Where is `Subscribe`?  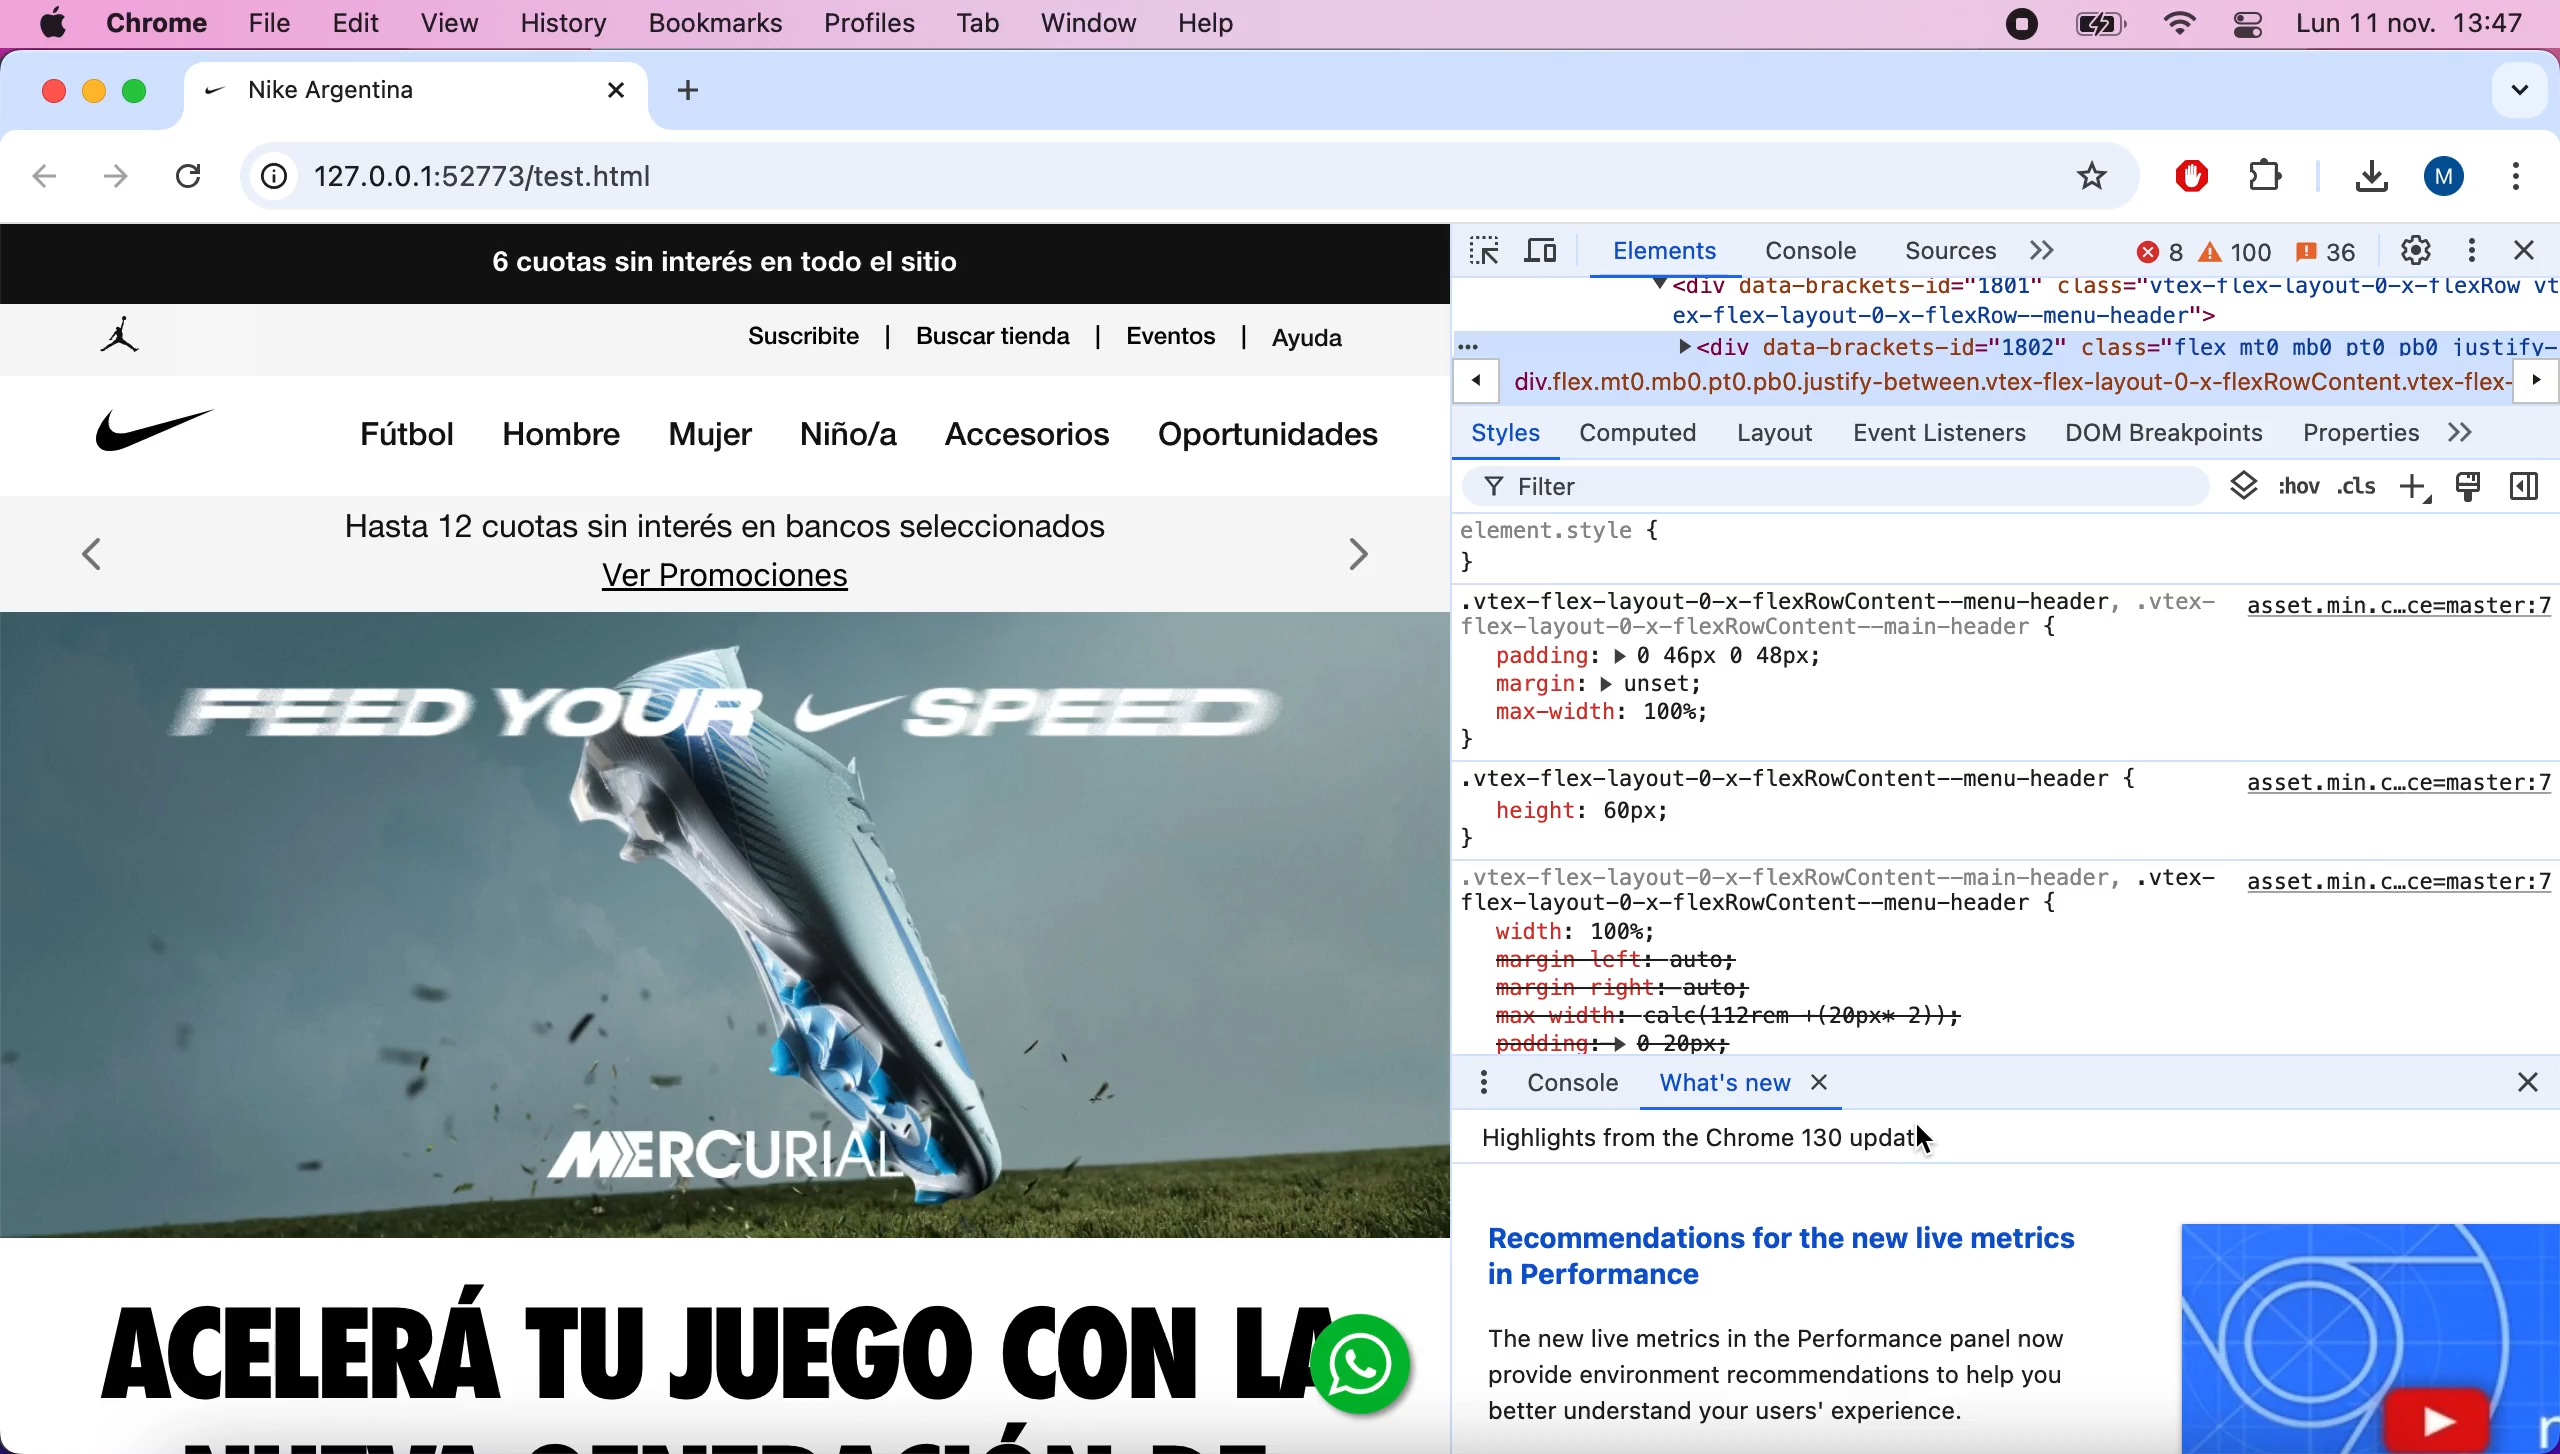
Subscribe is located at coordinates (801, 340).